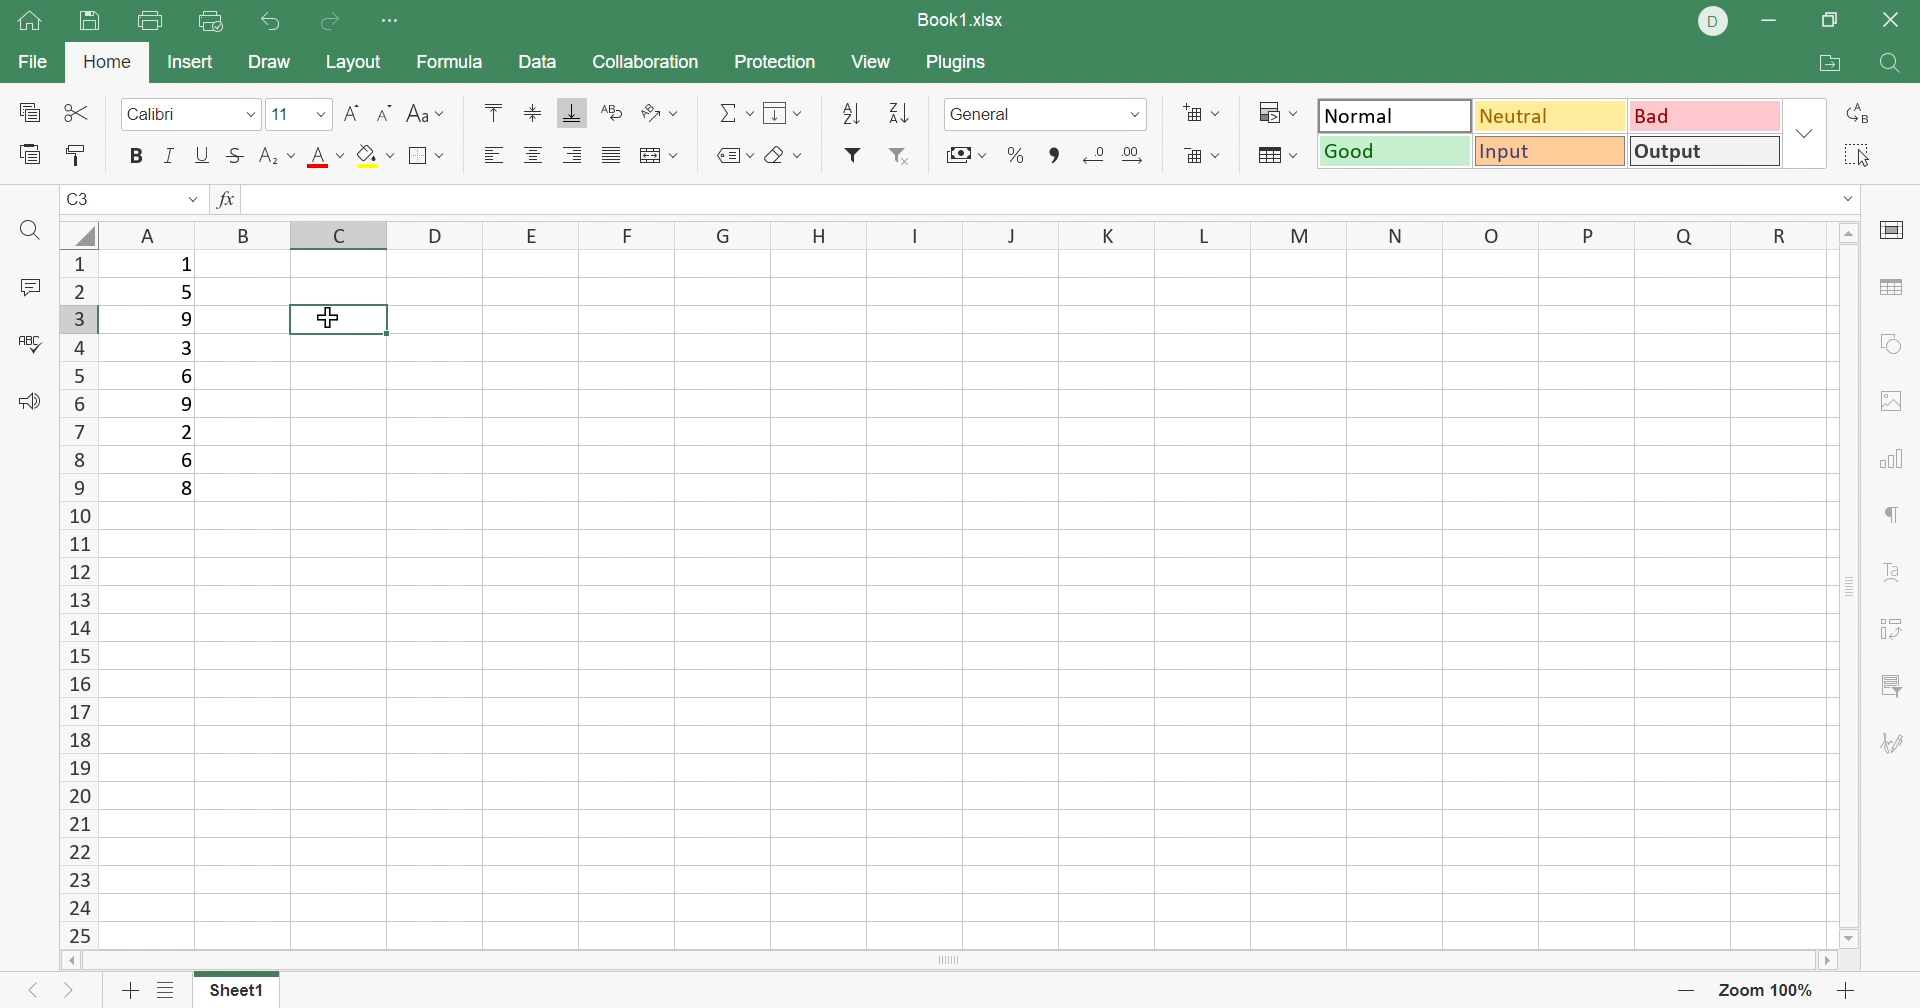  Describe the element at coordinates (77, 962) in the screenshot. I see `Scroll Left` at that location.